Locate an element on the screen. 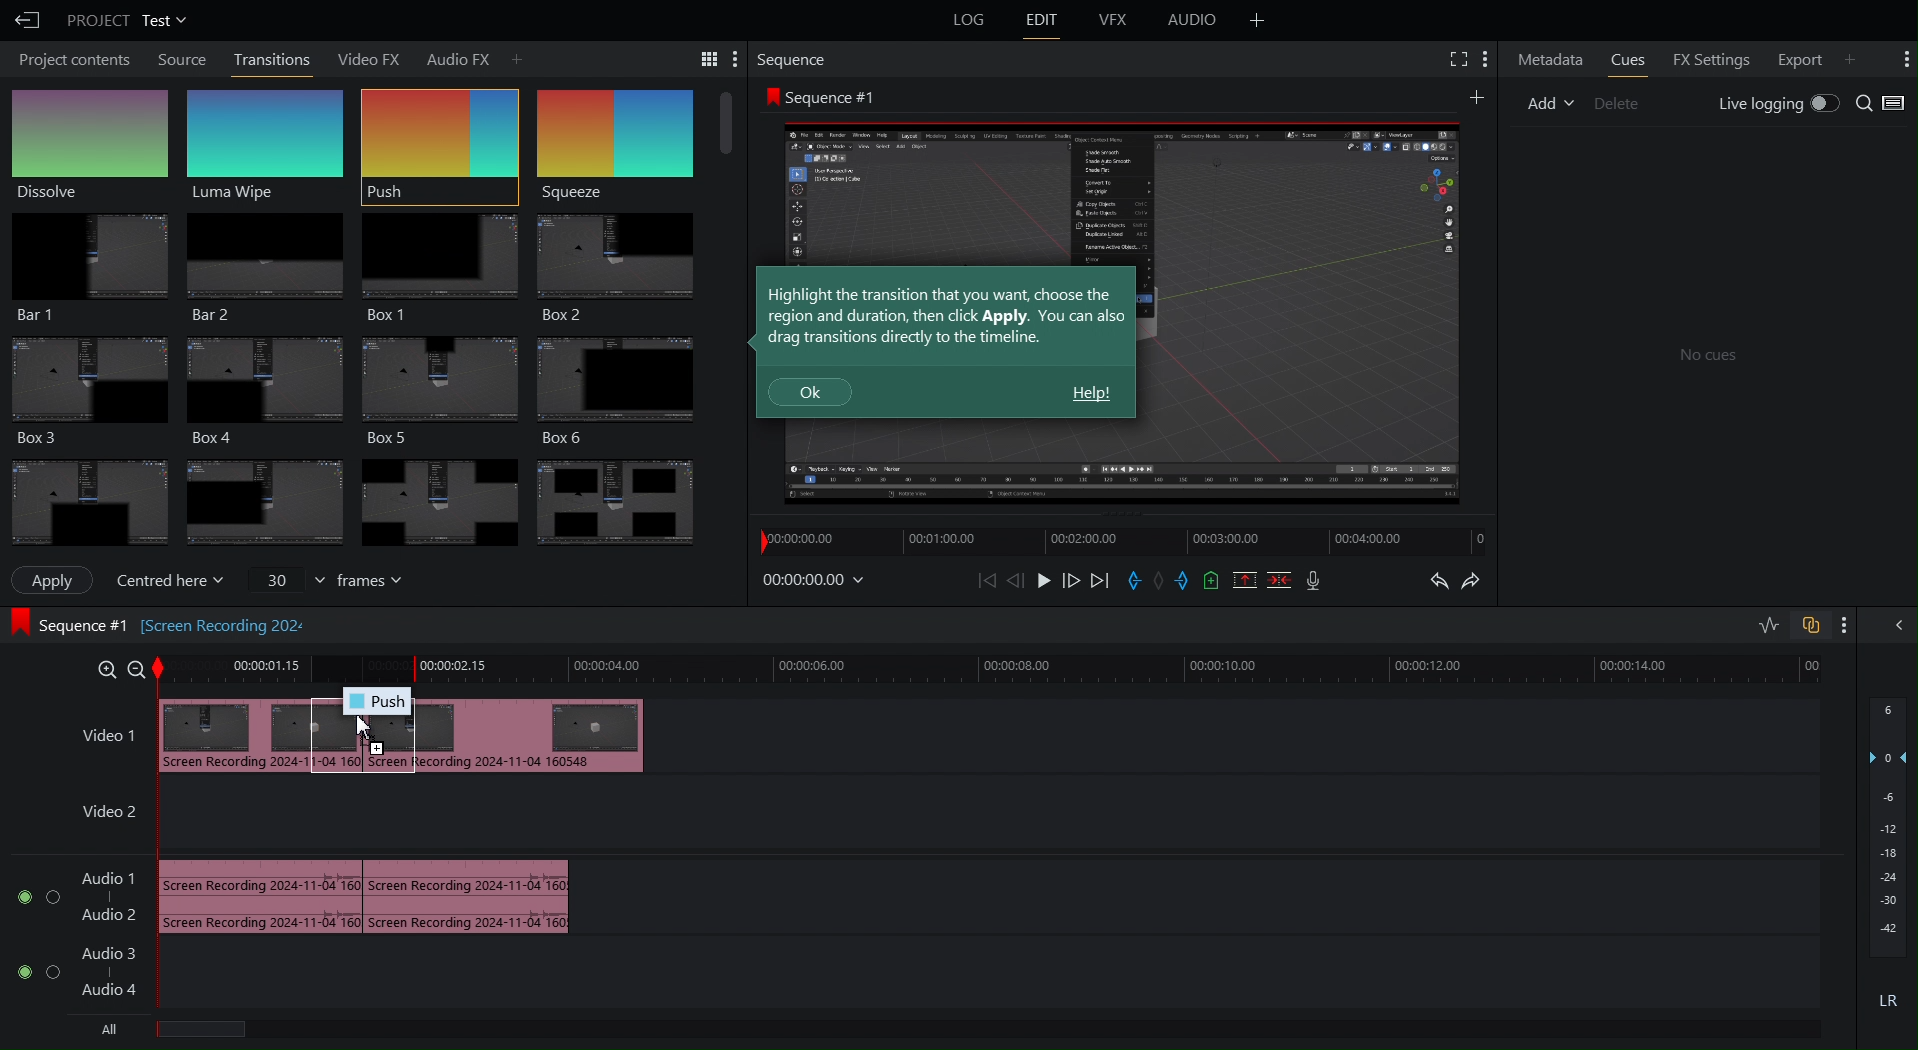  Squeeze is located at coordinates (611, 146).